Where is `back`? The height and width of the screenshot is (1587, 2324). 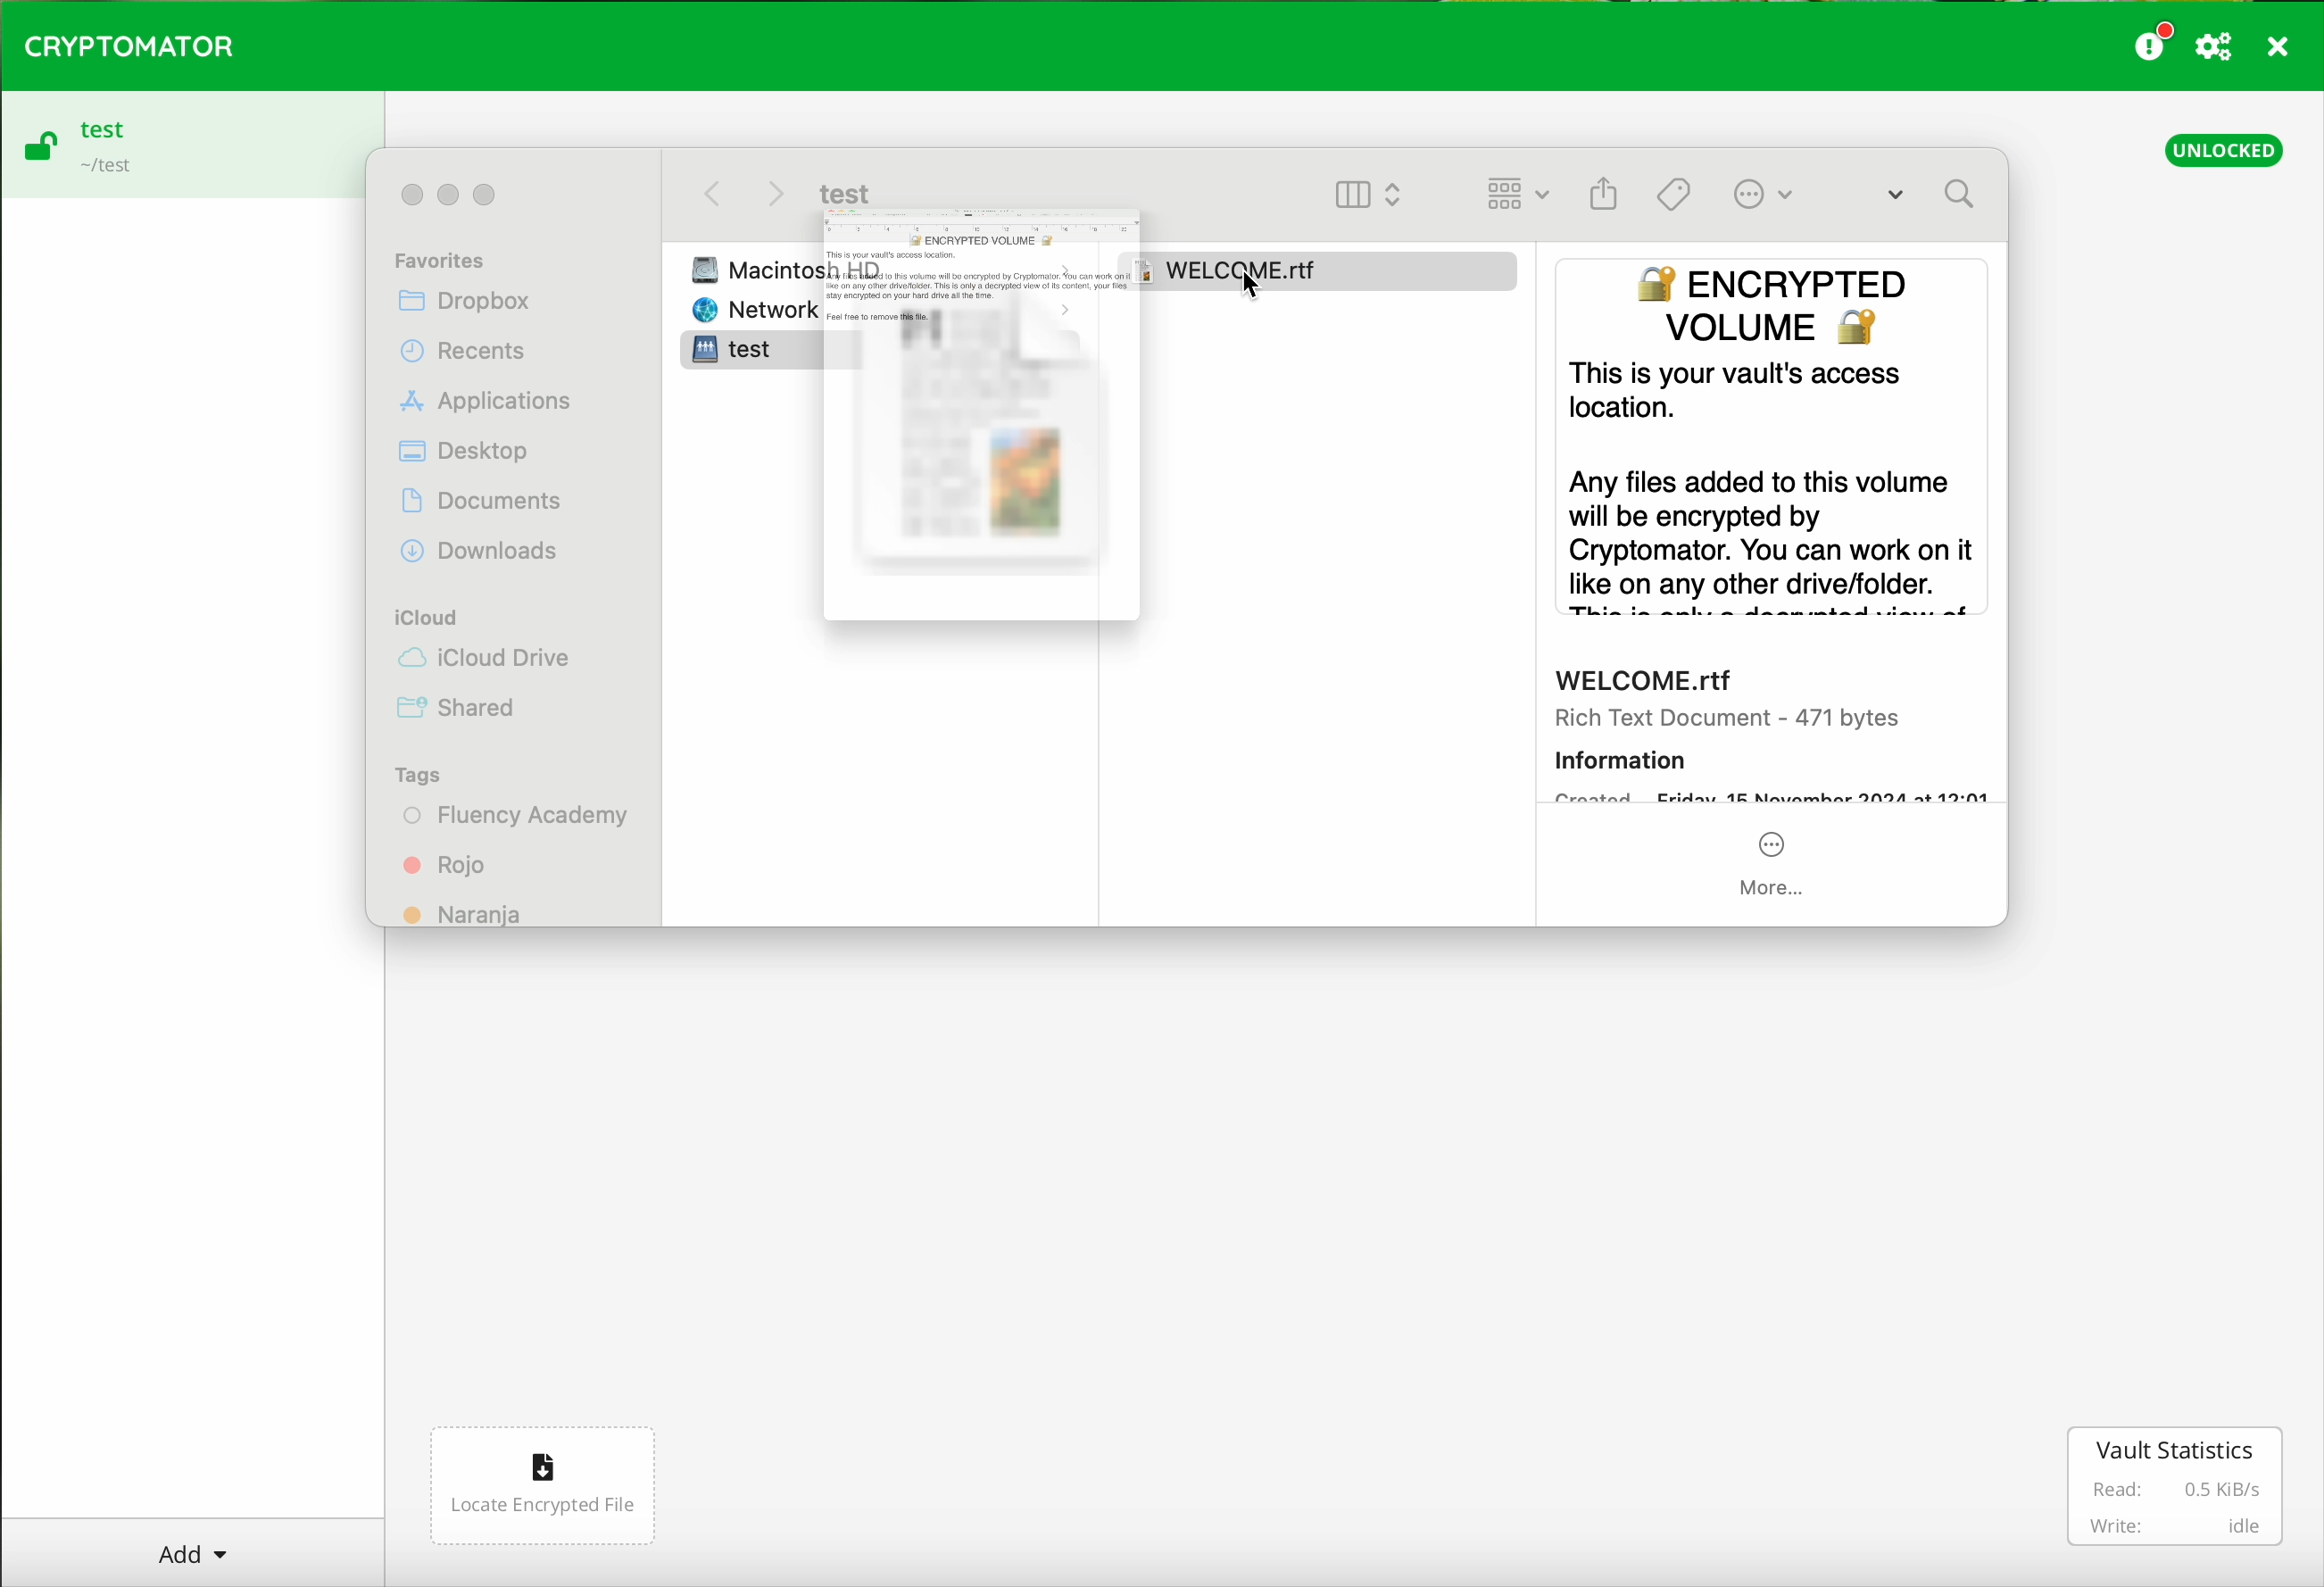
back is located at coordinates (714, 194).